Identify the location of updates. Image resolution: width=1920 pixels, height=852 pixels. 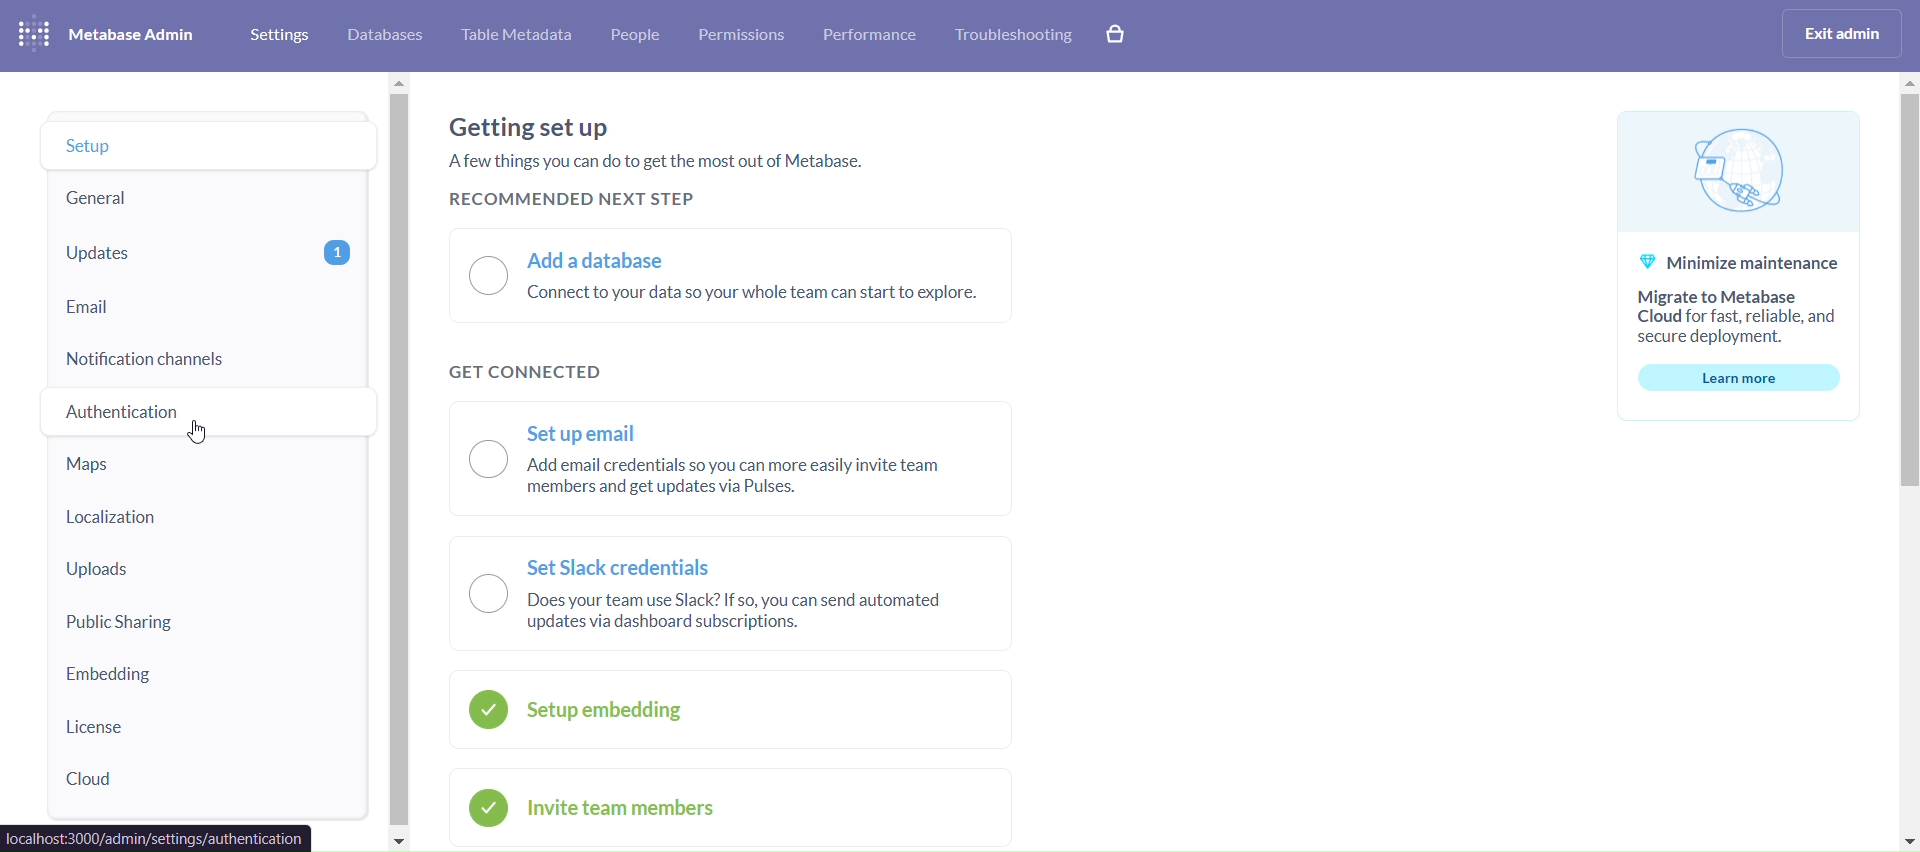
(208, 253).